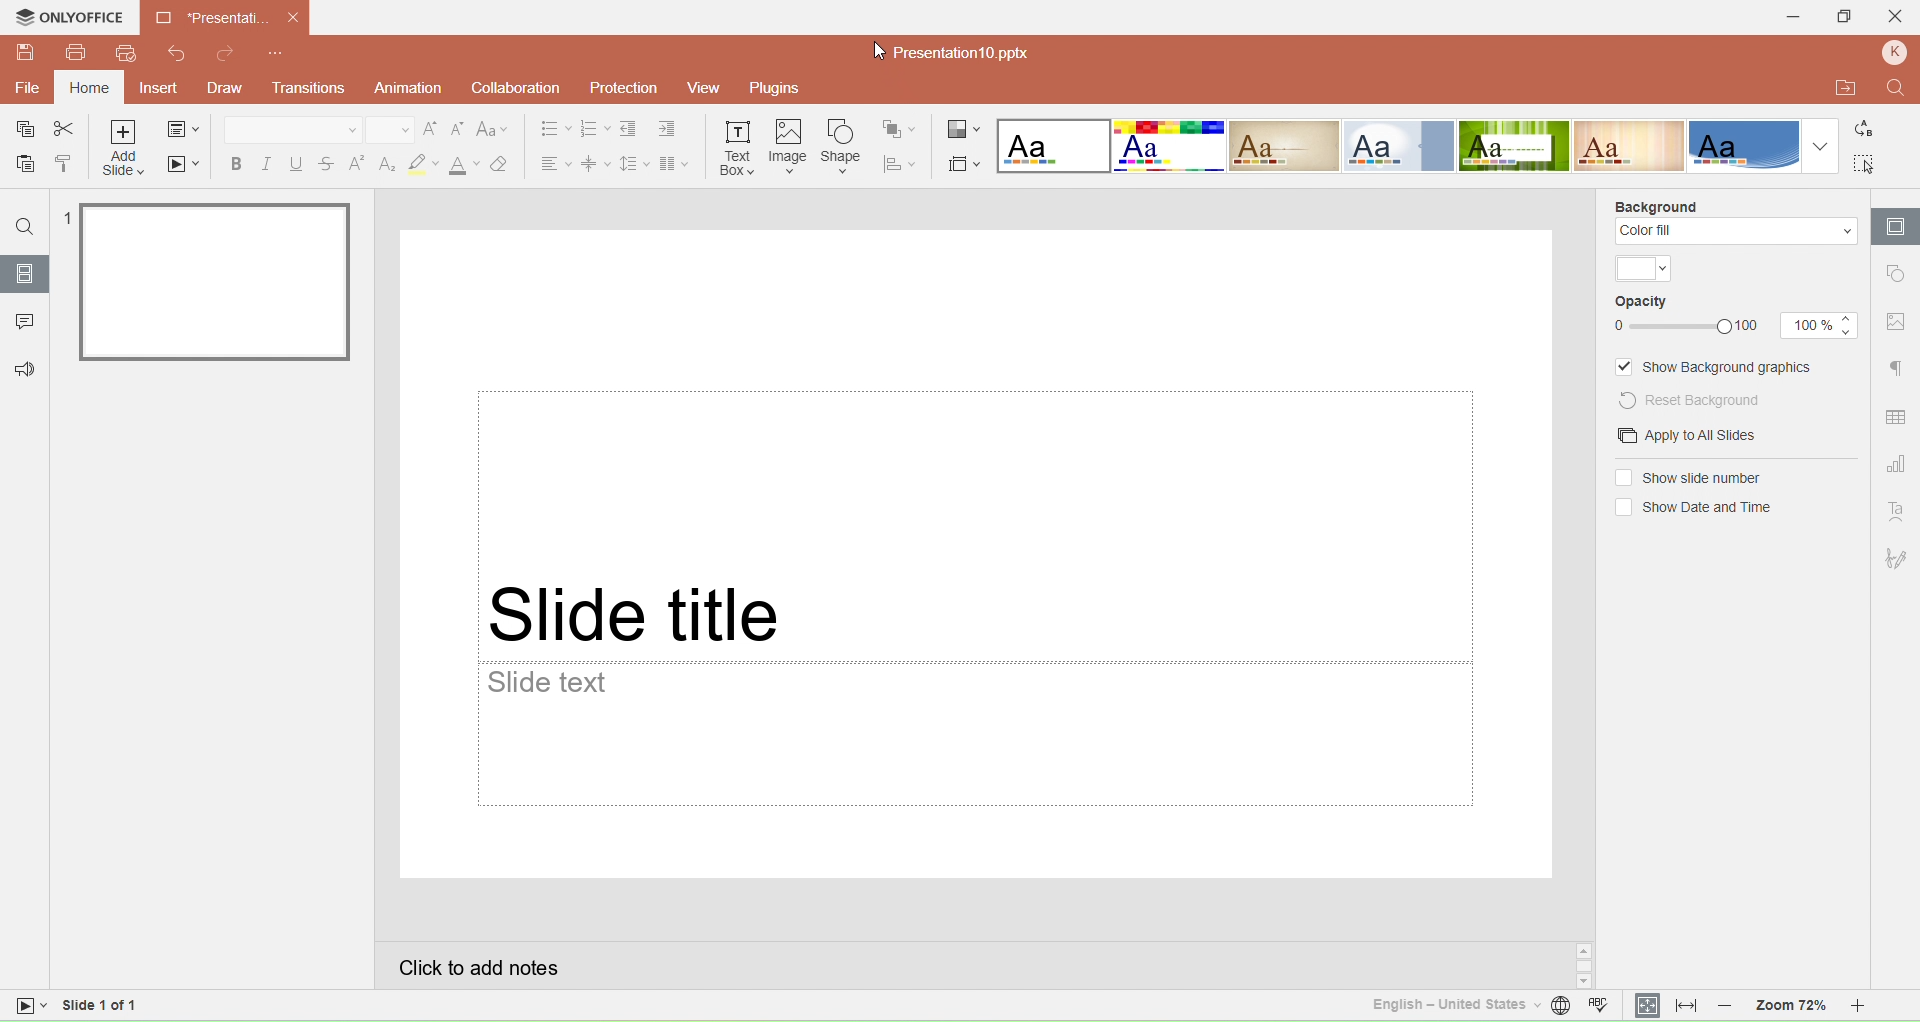 This screenshot has height=1022, width=1920. What do you see at coordinates (1848, 18) in the screenshot?
I see `Maximize` at bounding box center [1848, 18].